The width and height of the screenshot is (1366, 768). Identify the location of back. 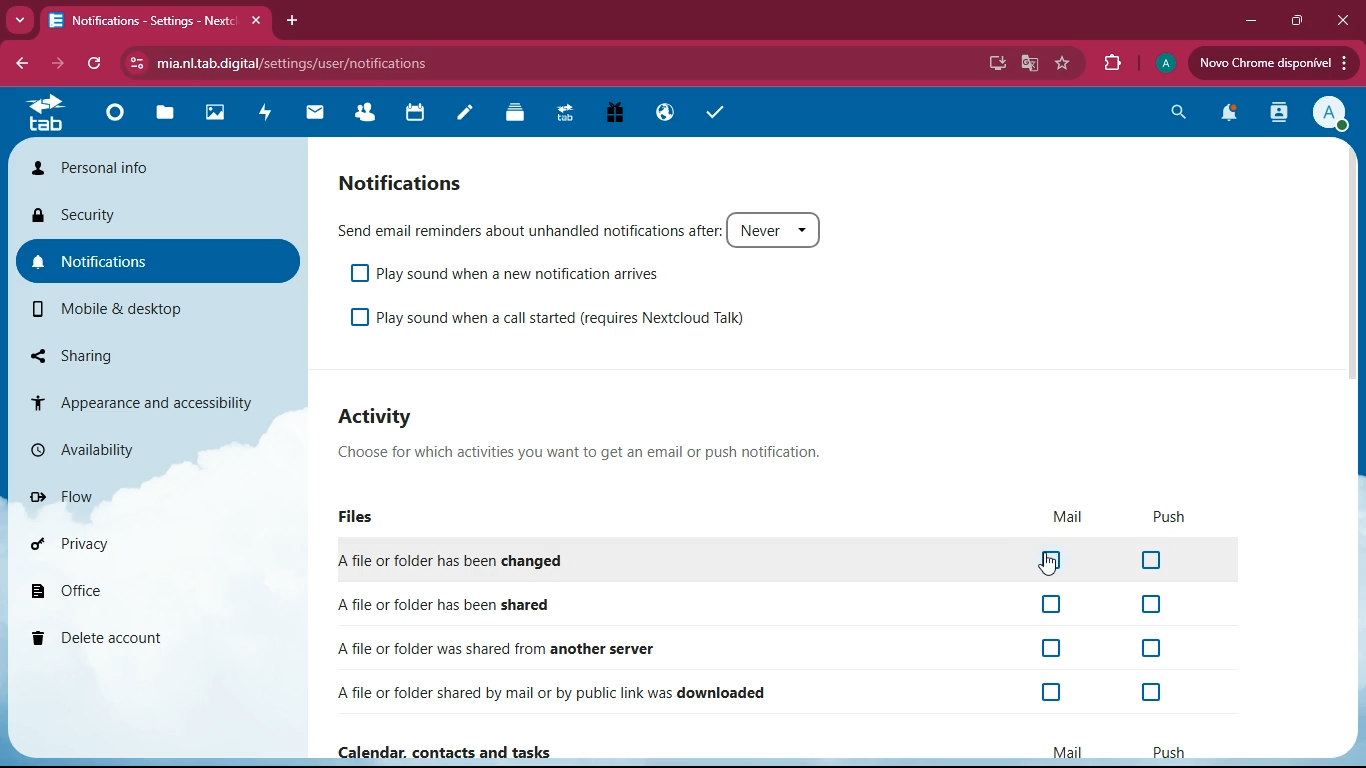
(20, 61).